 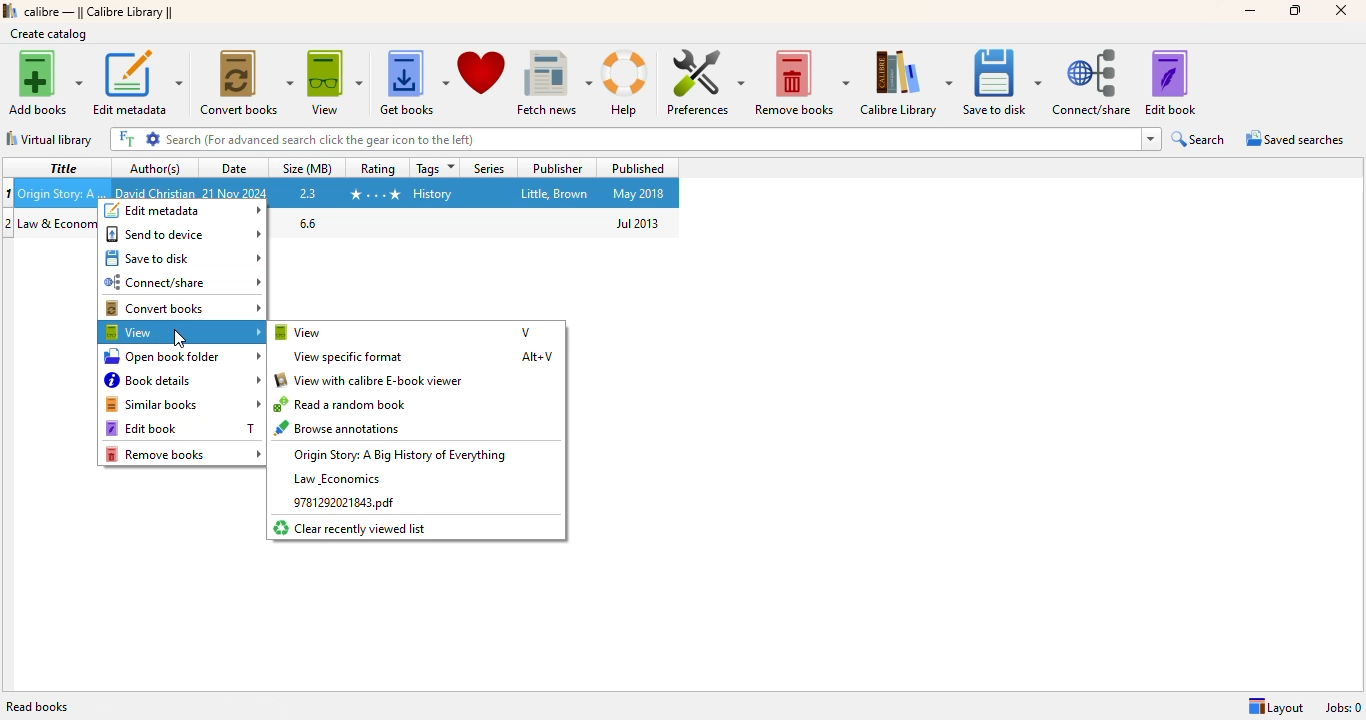 I want to click on get books, so click(x=414, y=84).